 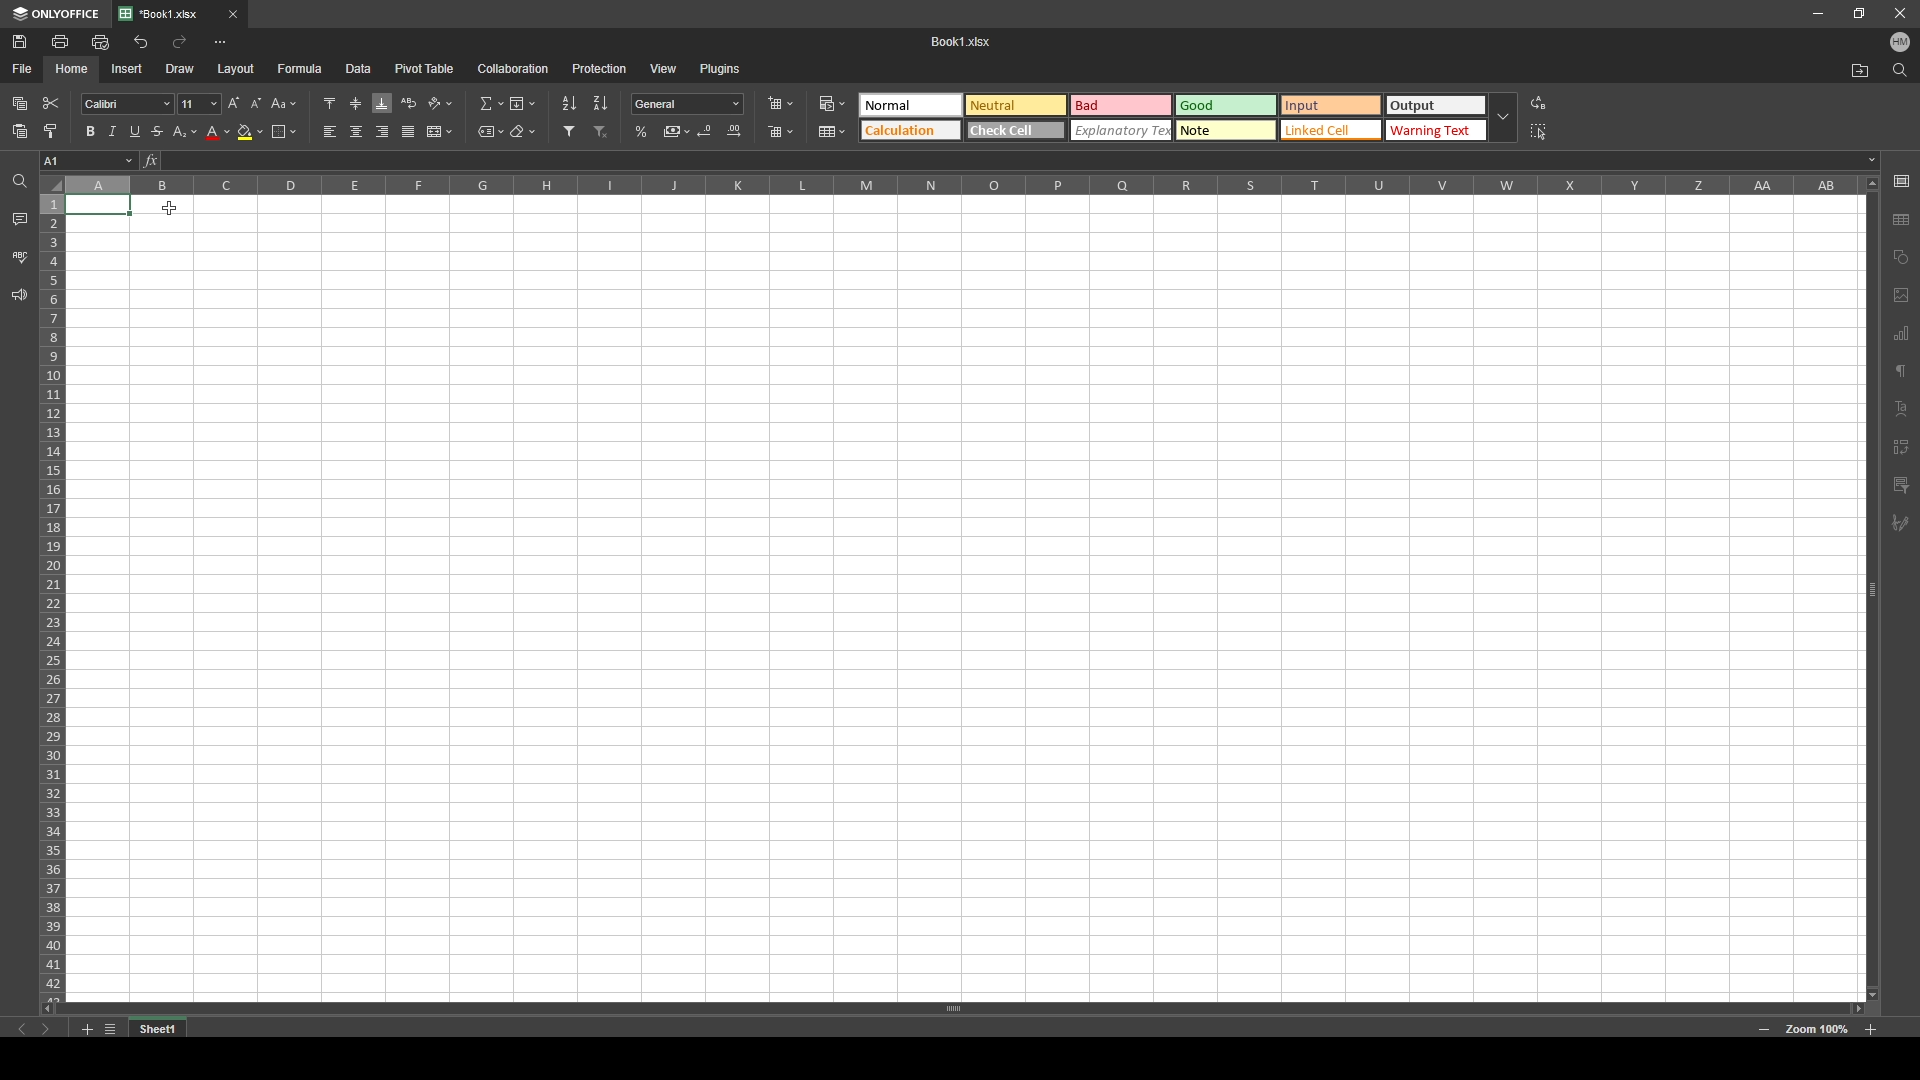 I want to click on search, so click(x=1899, y=70).